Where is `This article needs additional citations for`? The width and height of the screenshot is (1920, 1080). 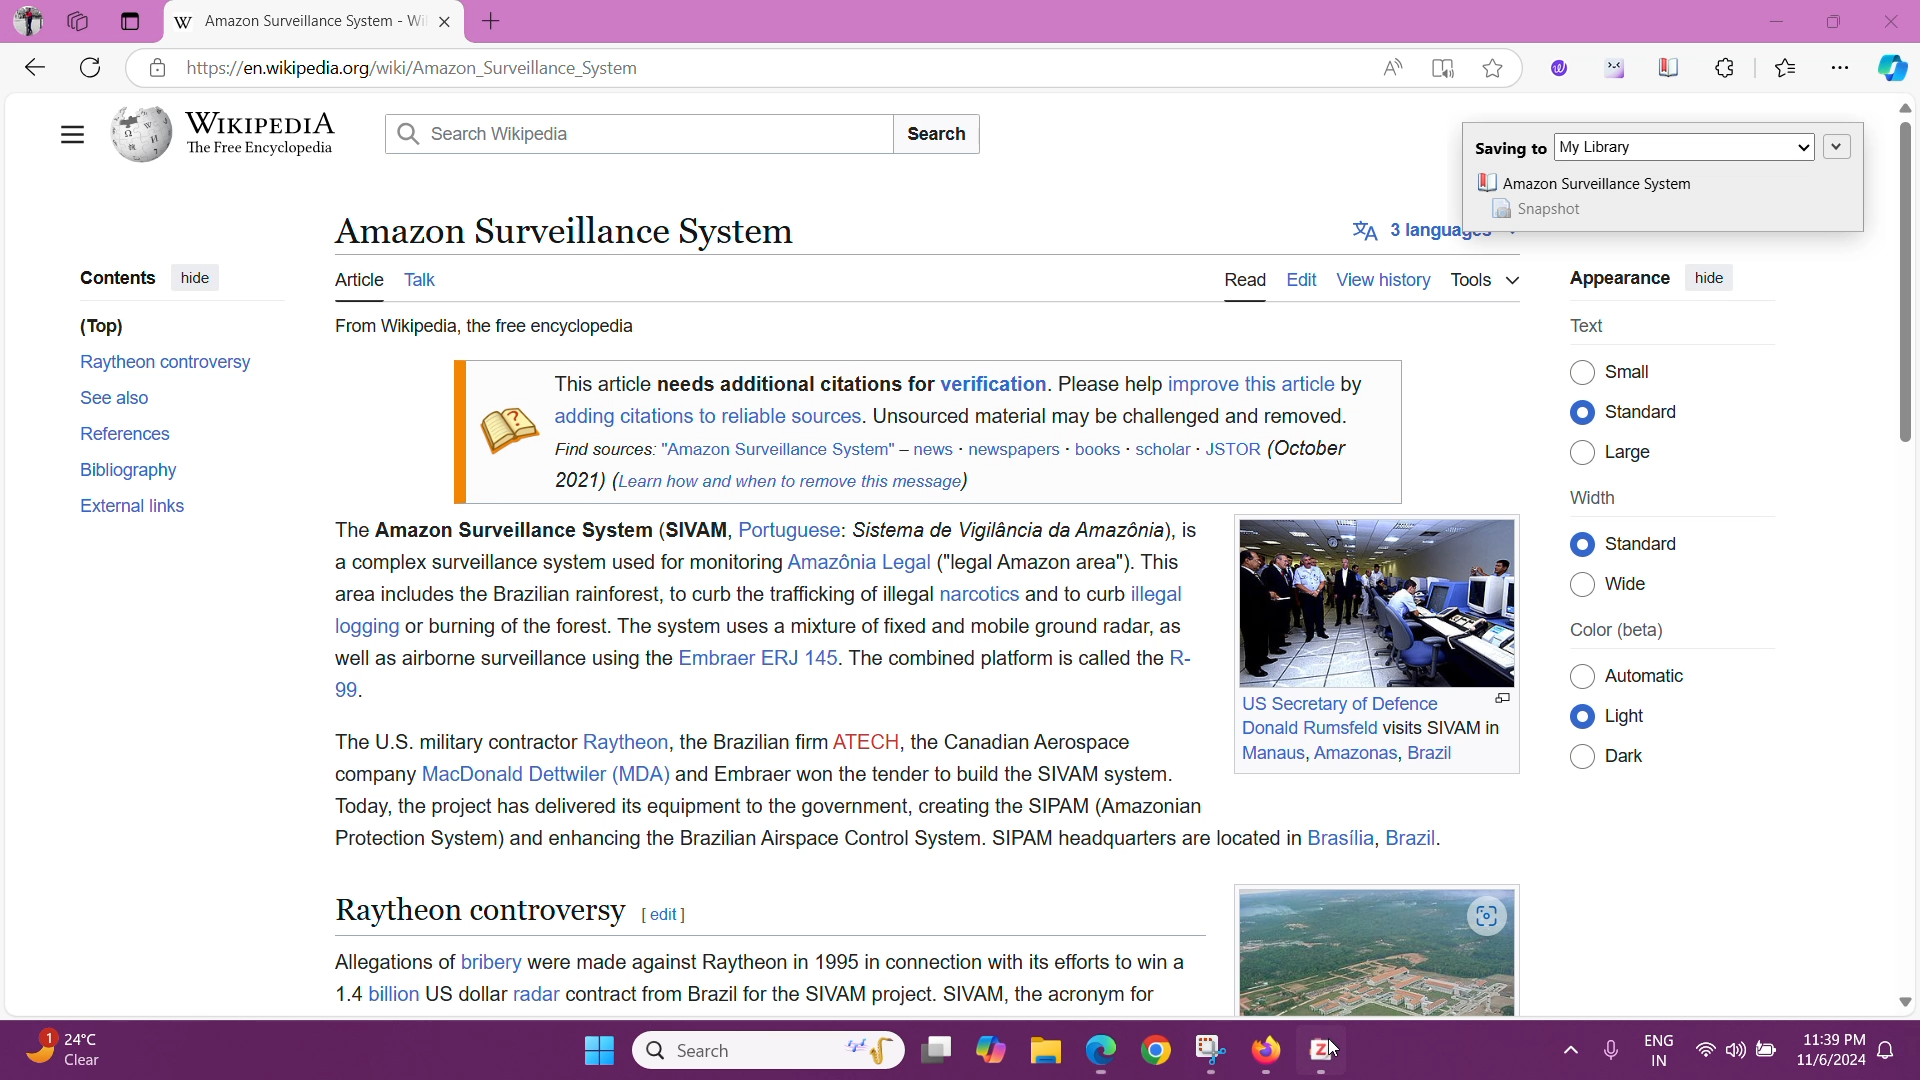 This article needs additional citations for is located at coordinates (744, 383).